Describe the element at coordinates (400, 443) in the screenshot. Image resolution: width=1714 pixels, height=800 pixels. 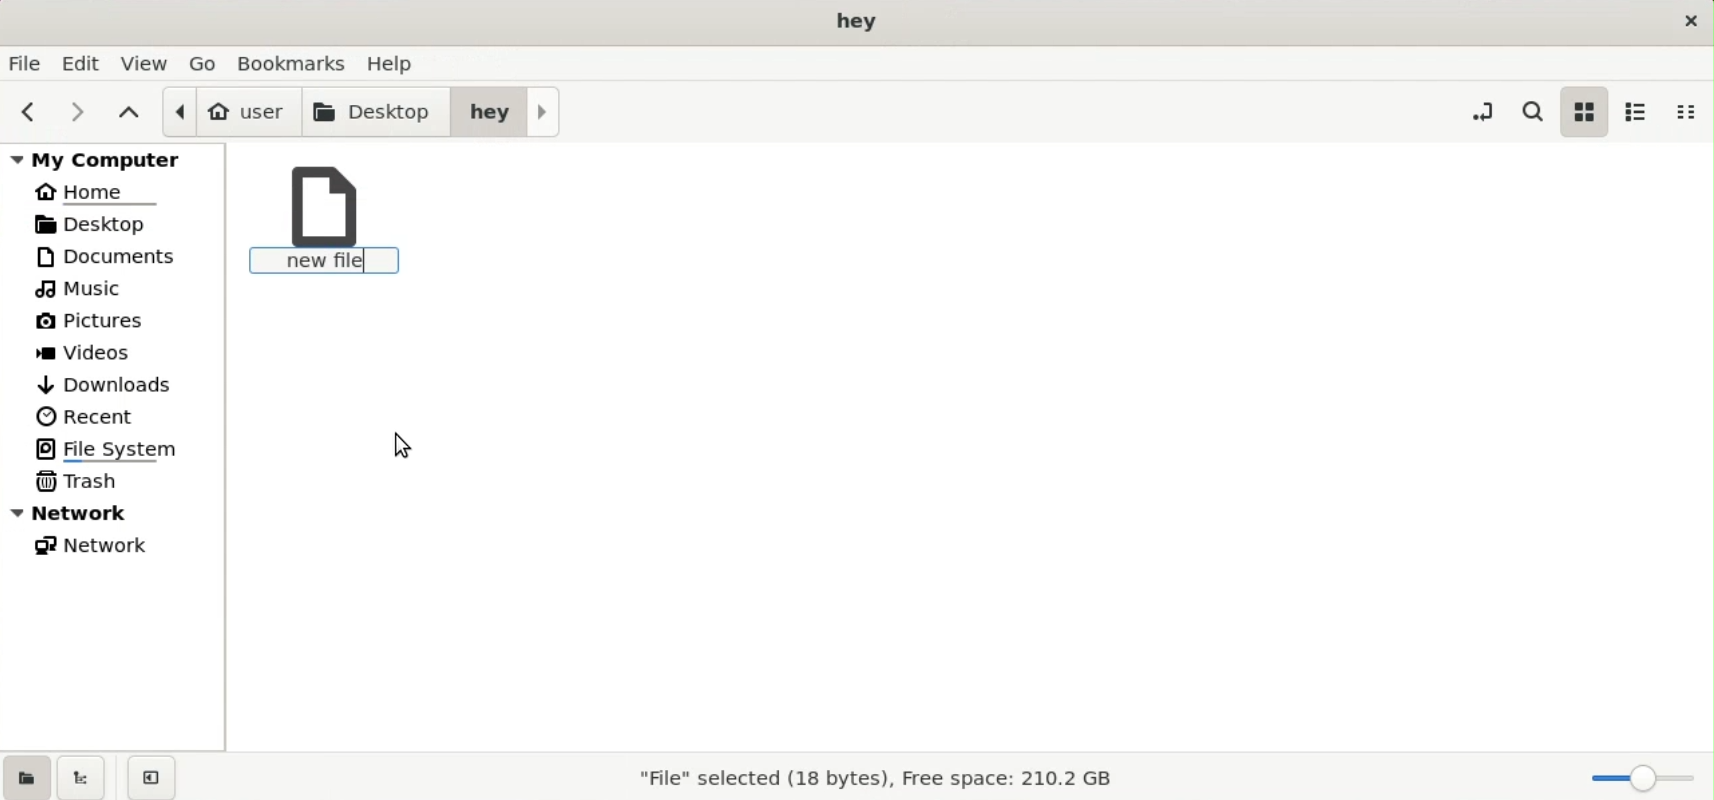
I see `cursor` at that location.